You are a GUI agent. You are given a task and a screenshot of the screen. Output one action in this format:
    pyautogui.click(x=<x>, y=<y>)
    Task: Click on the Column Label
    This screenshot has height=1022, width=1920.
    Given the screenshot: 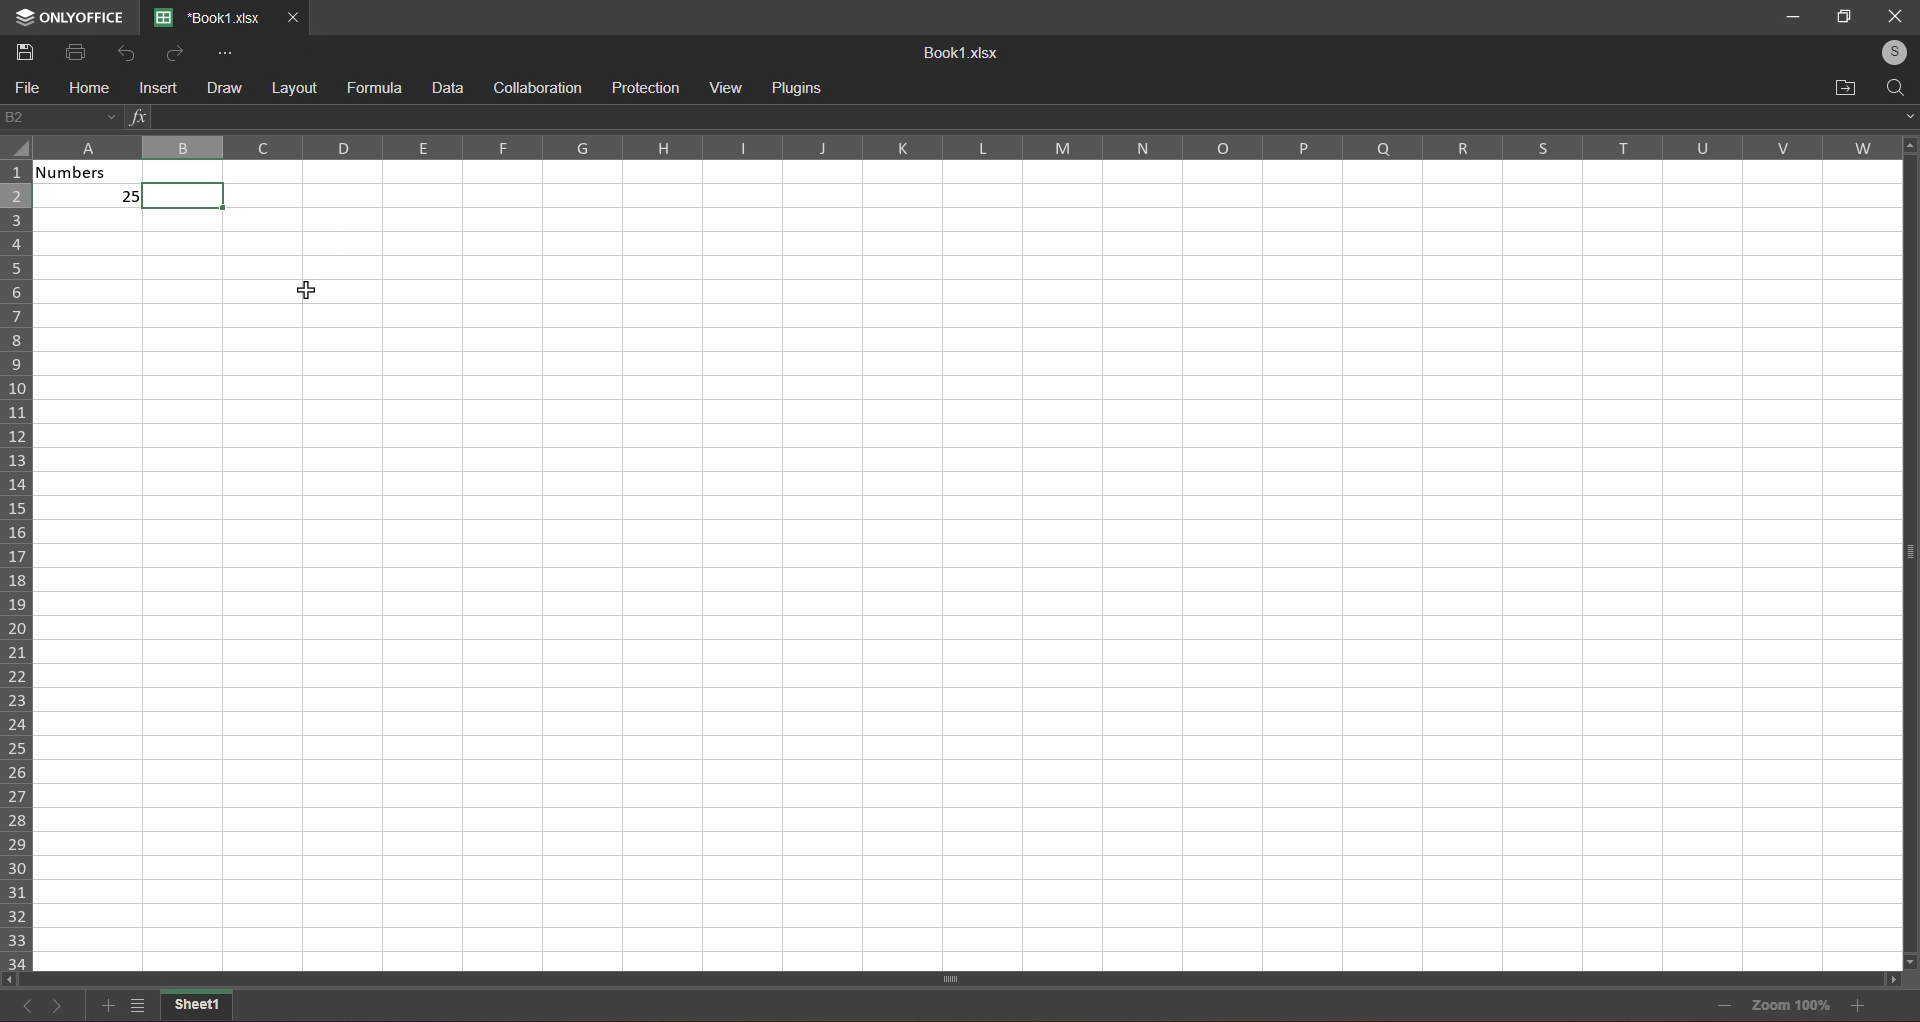 What is the action you would take?
    pyautogui.click(x=955, y=147)
    